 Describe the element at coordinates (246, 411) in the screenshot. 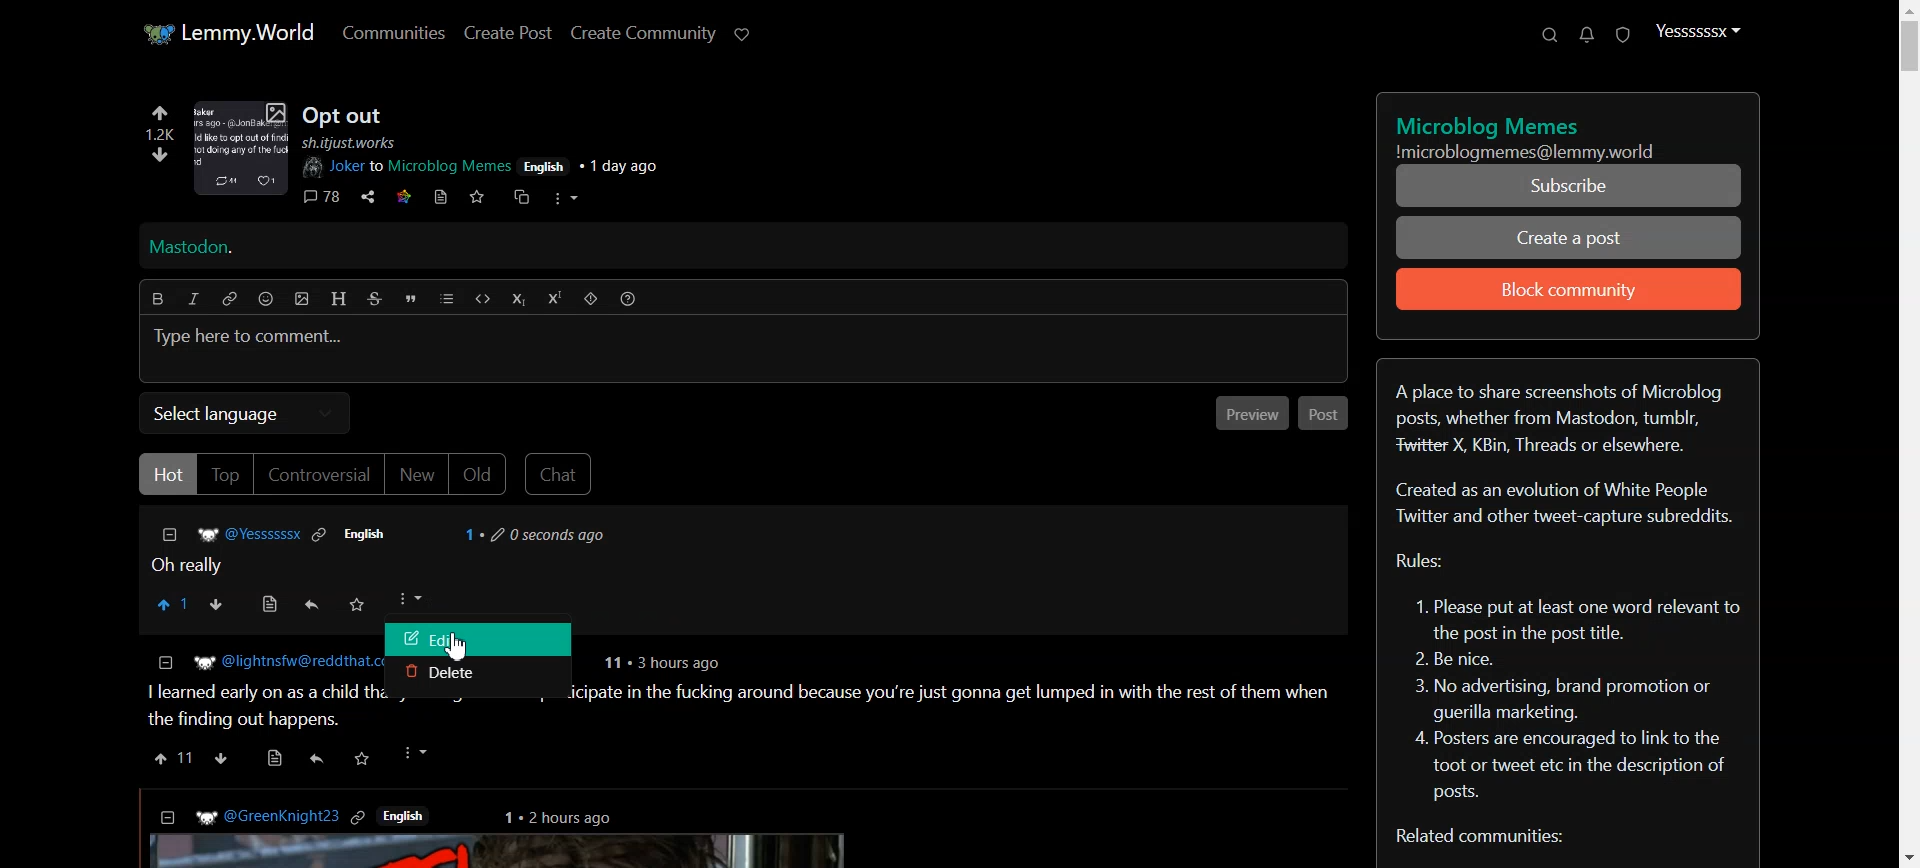

I see `Select language` at that location.